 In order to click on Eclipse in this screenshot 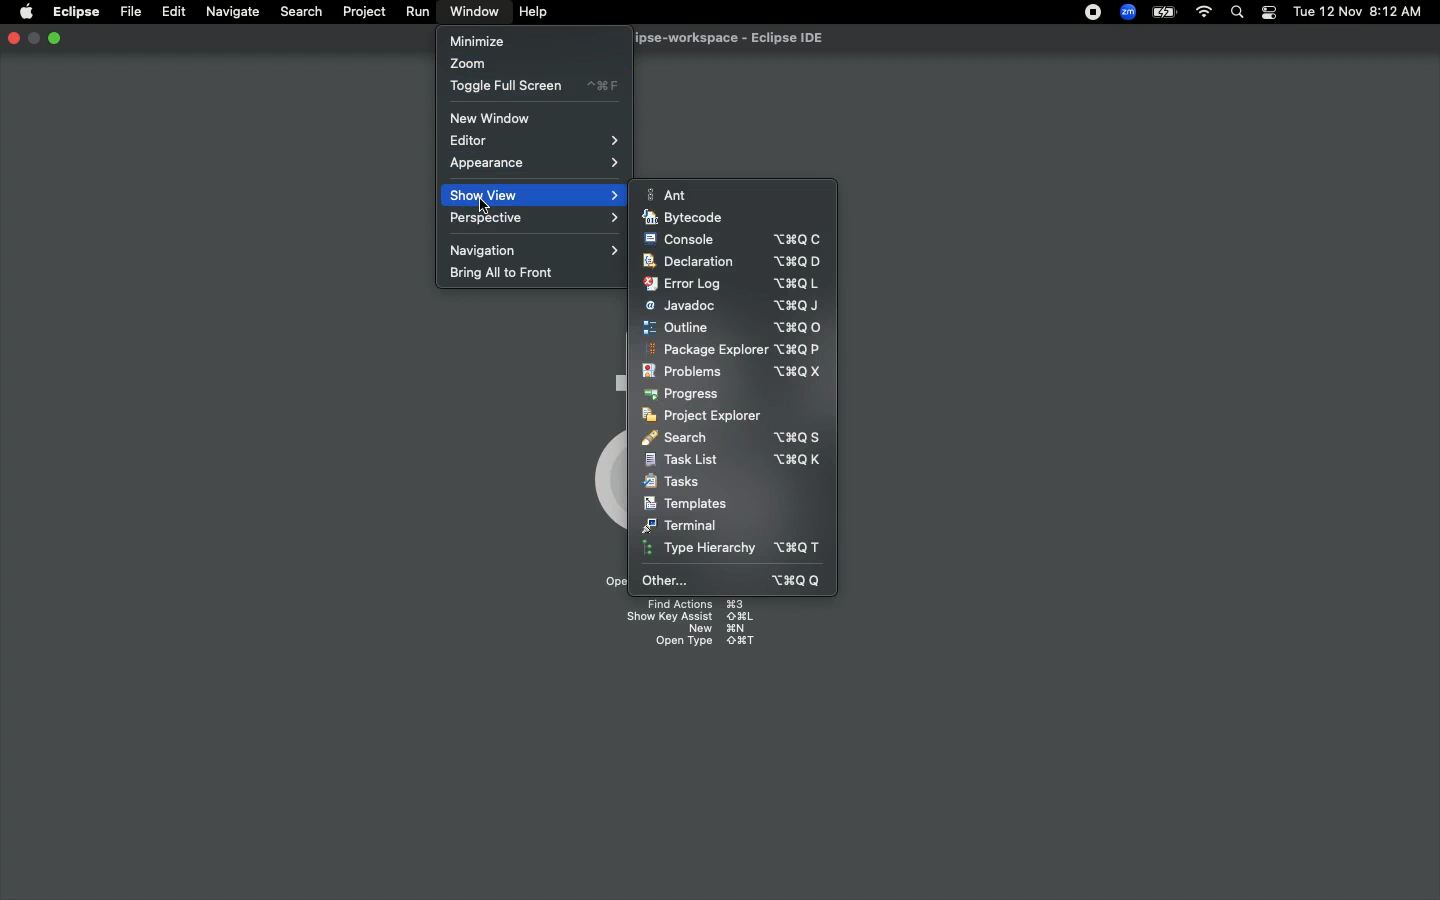, I will do `click(76, 13)`.